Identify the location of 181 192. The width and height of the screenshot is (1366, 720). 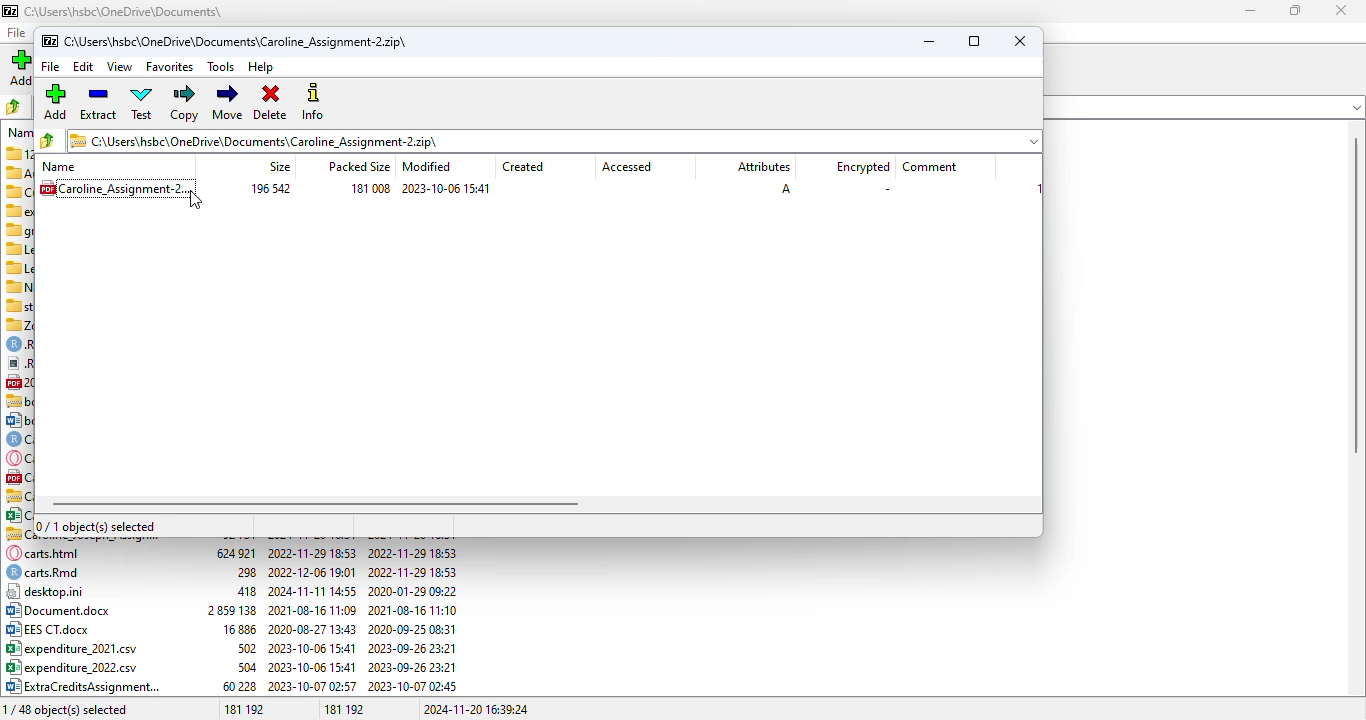
(244, 709).